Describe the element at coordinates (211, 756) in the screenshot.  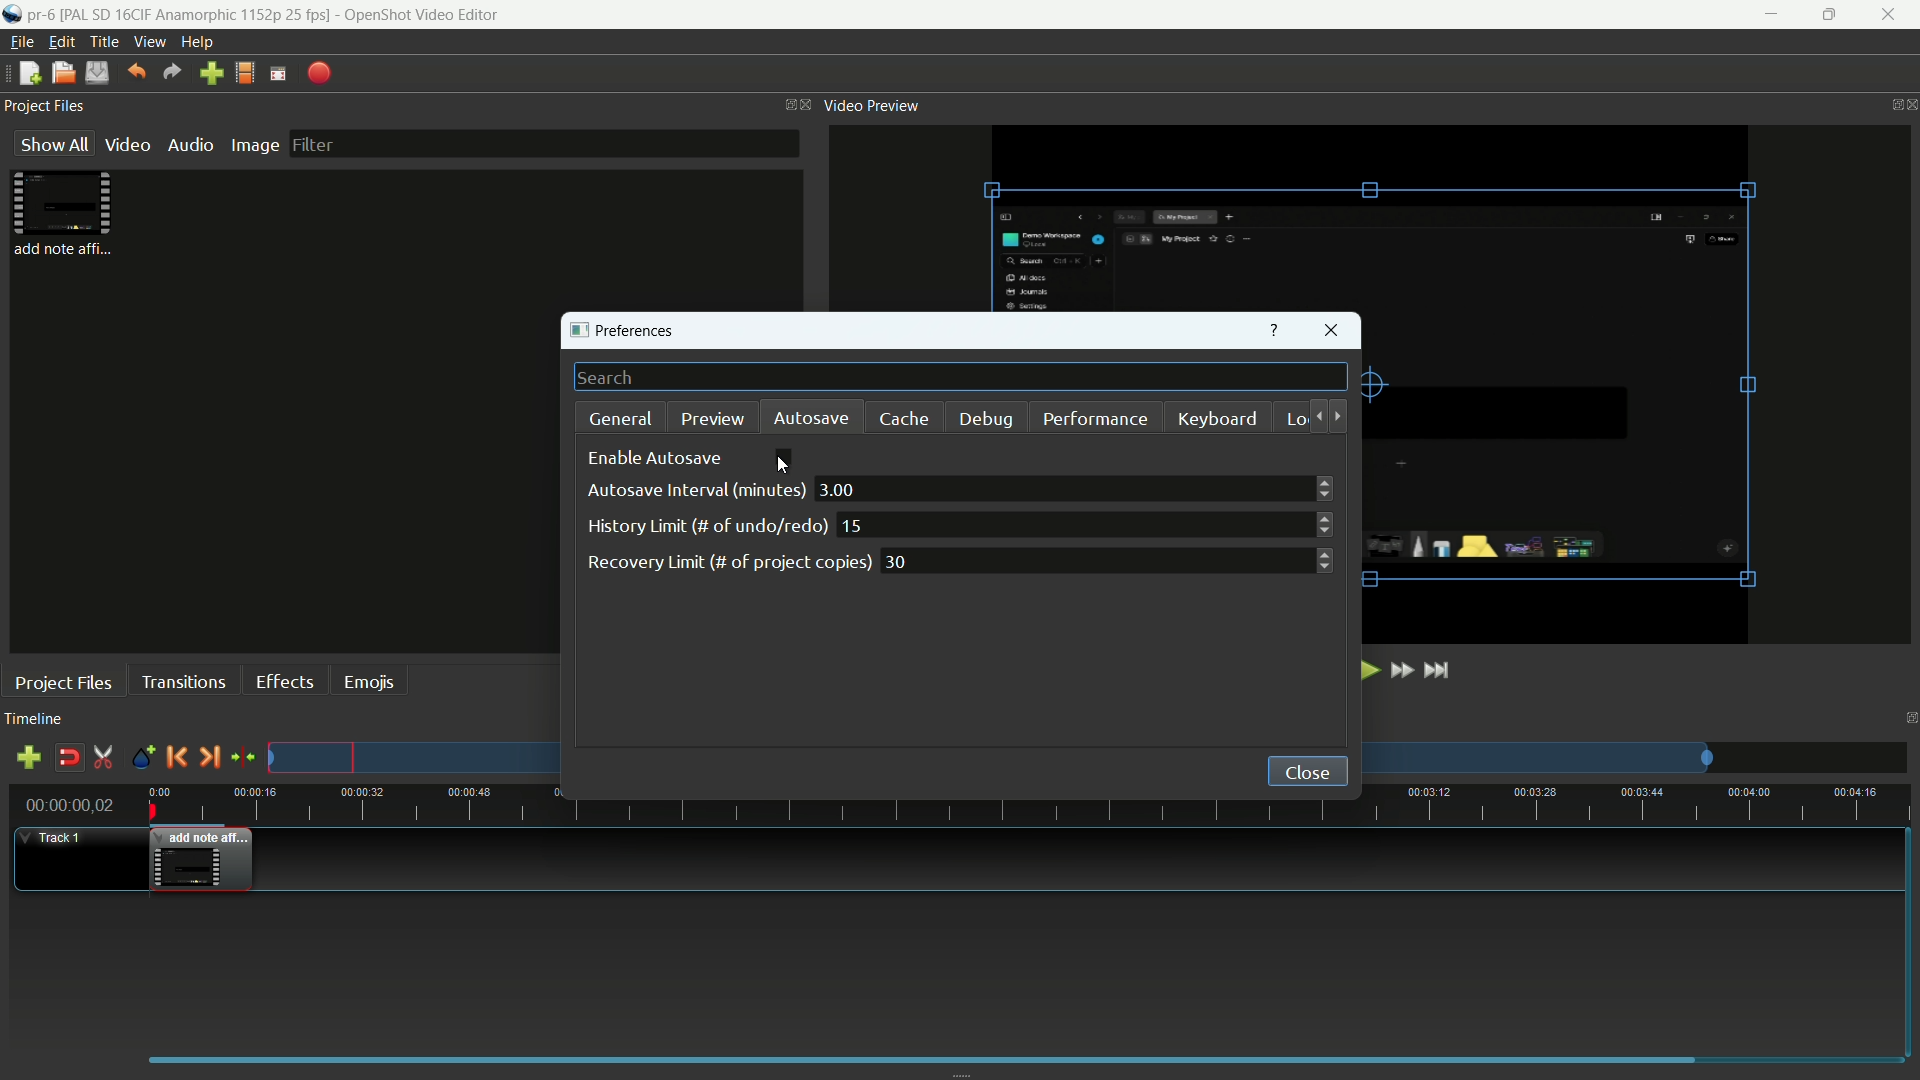
I see `next marker` at that location.